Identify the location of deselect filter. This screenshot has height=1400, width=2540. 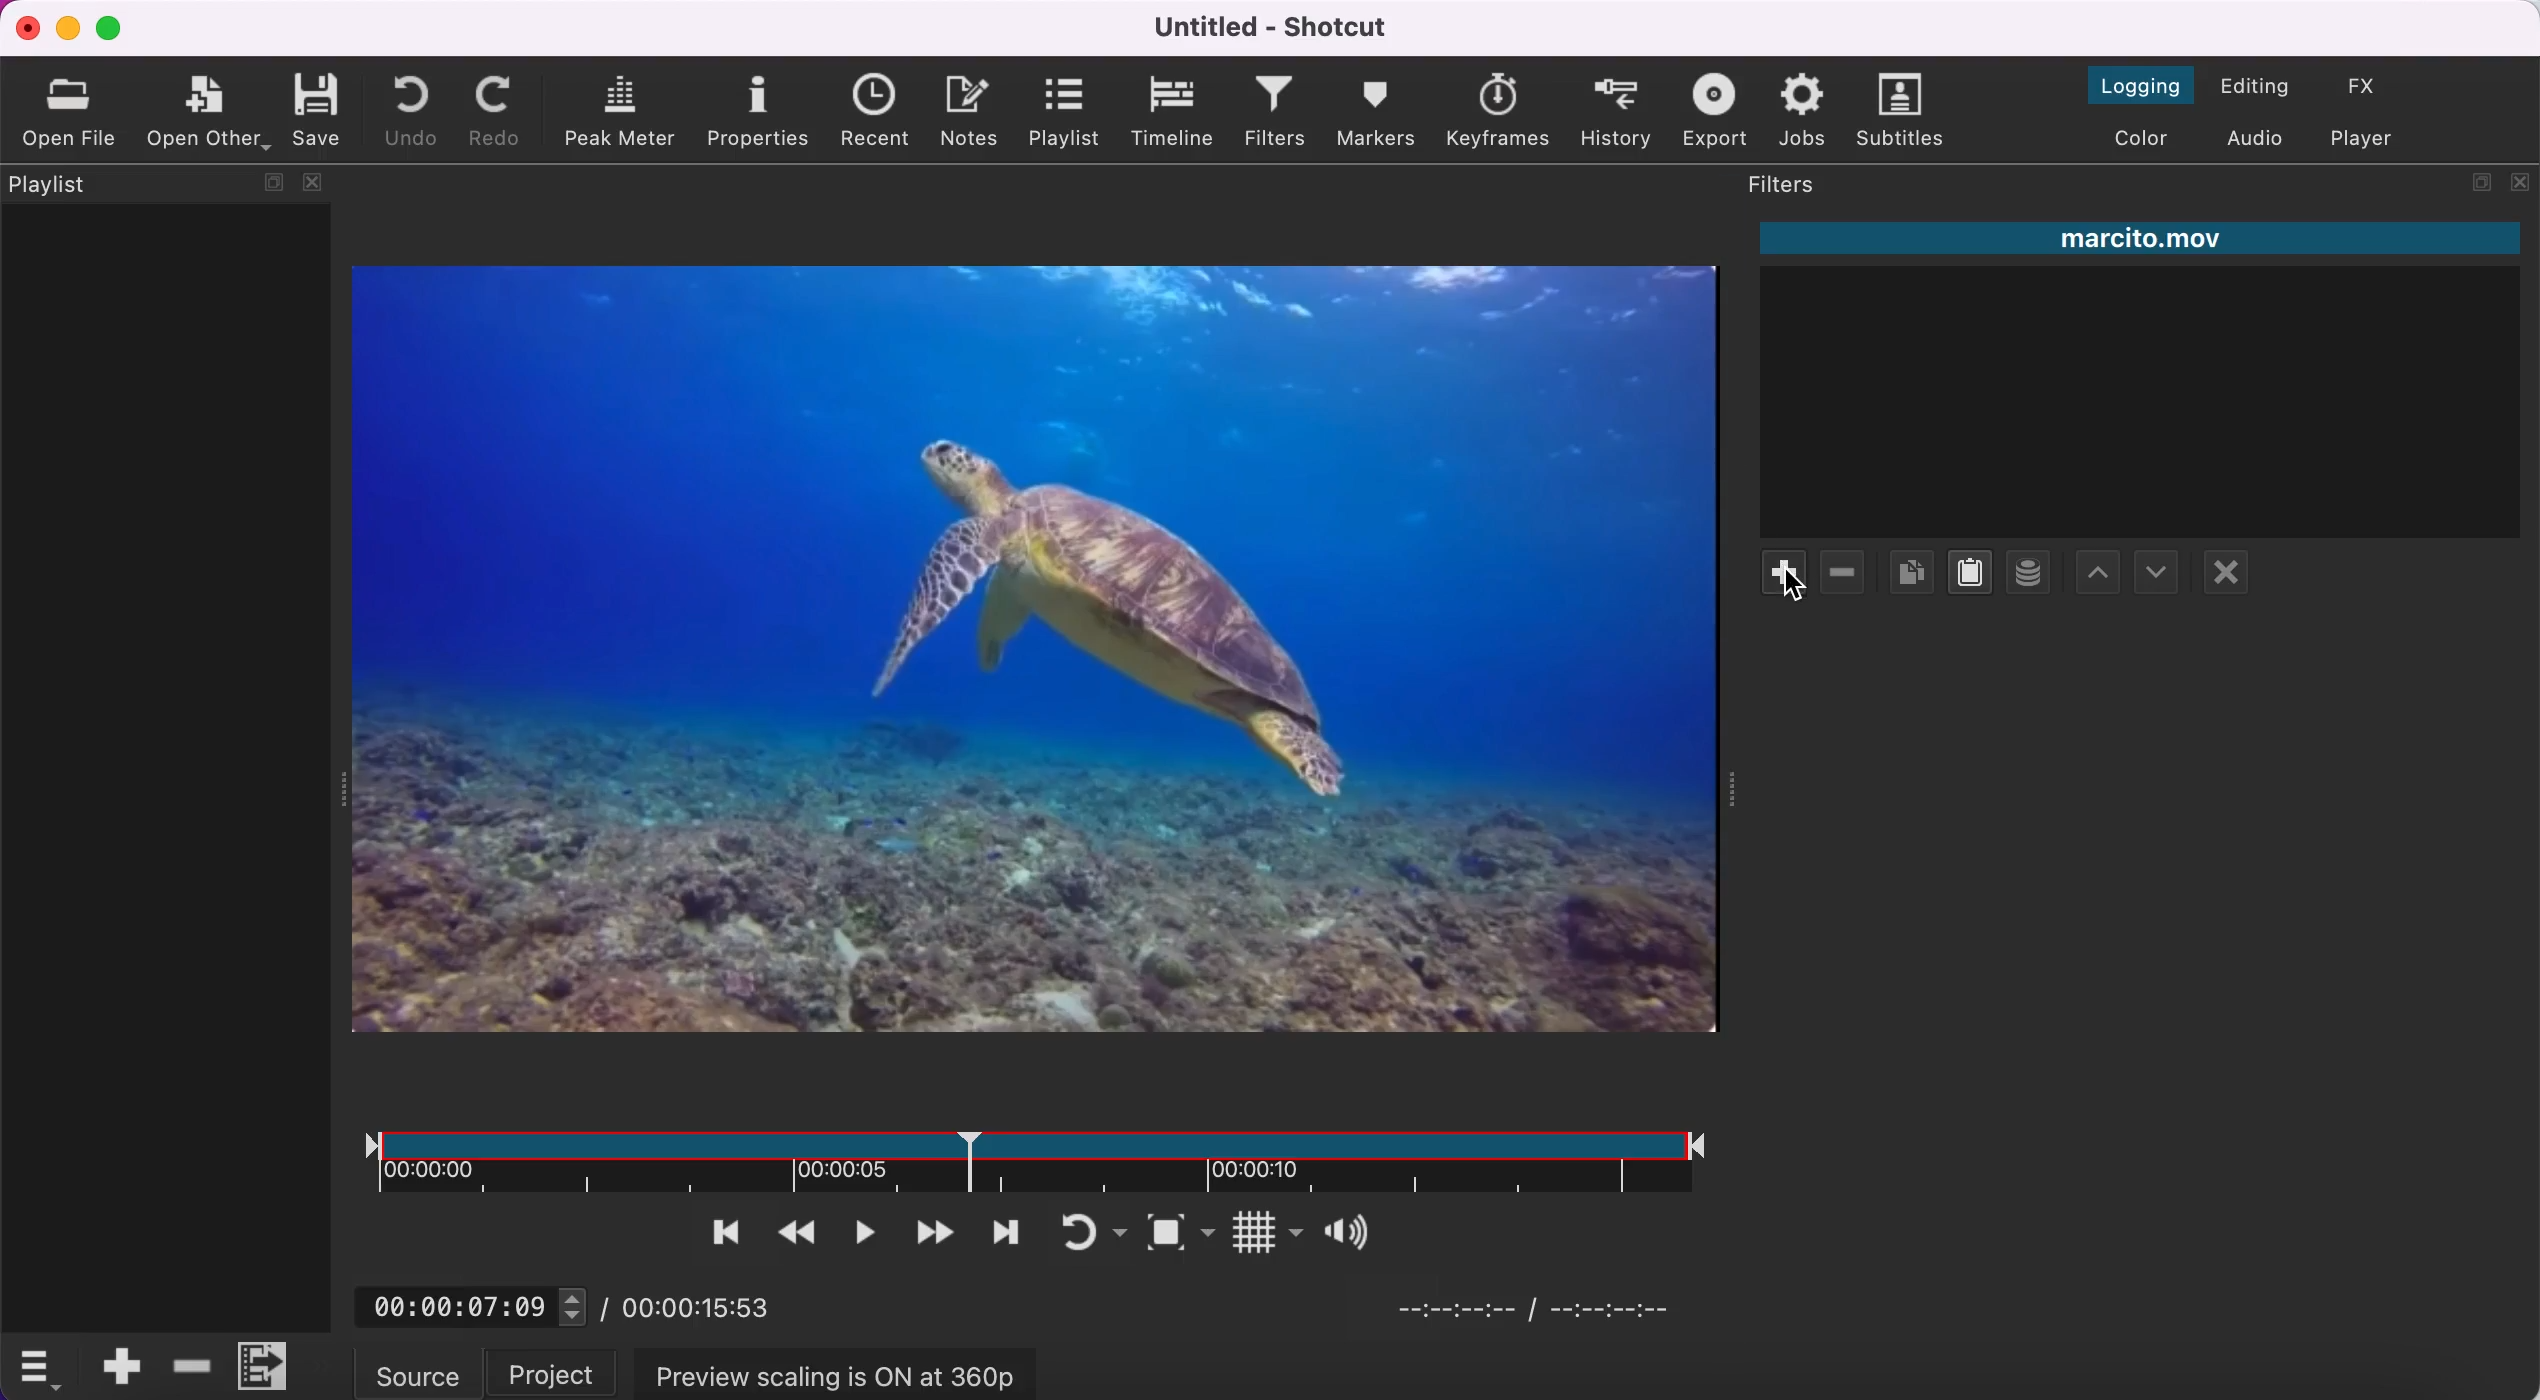
(2229, 575).